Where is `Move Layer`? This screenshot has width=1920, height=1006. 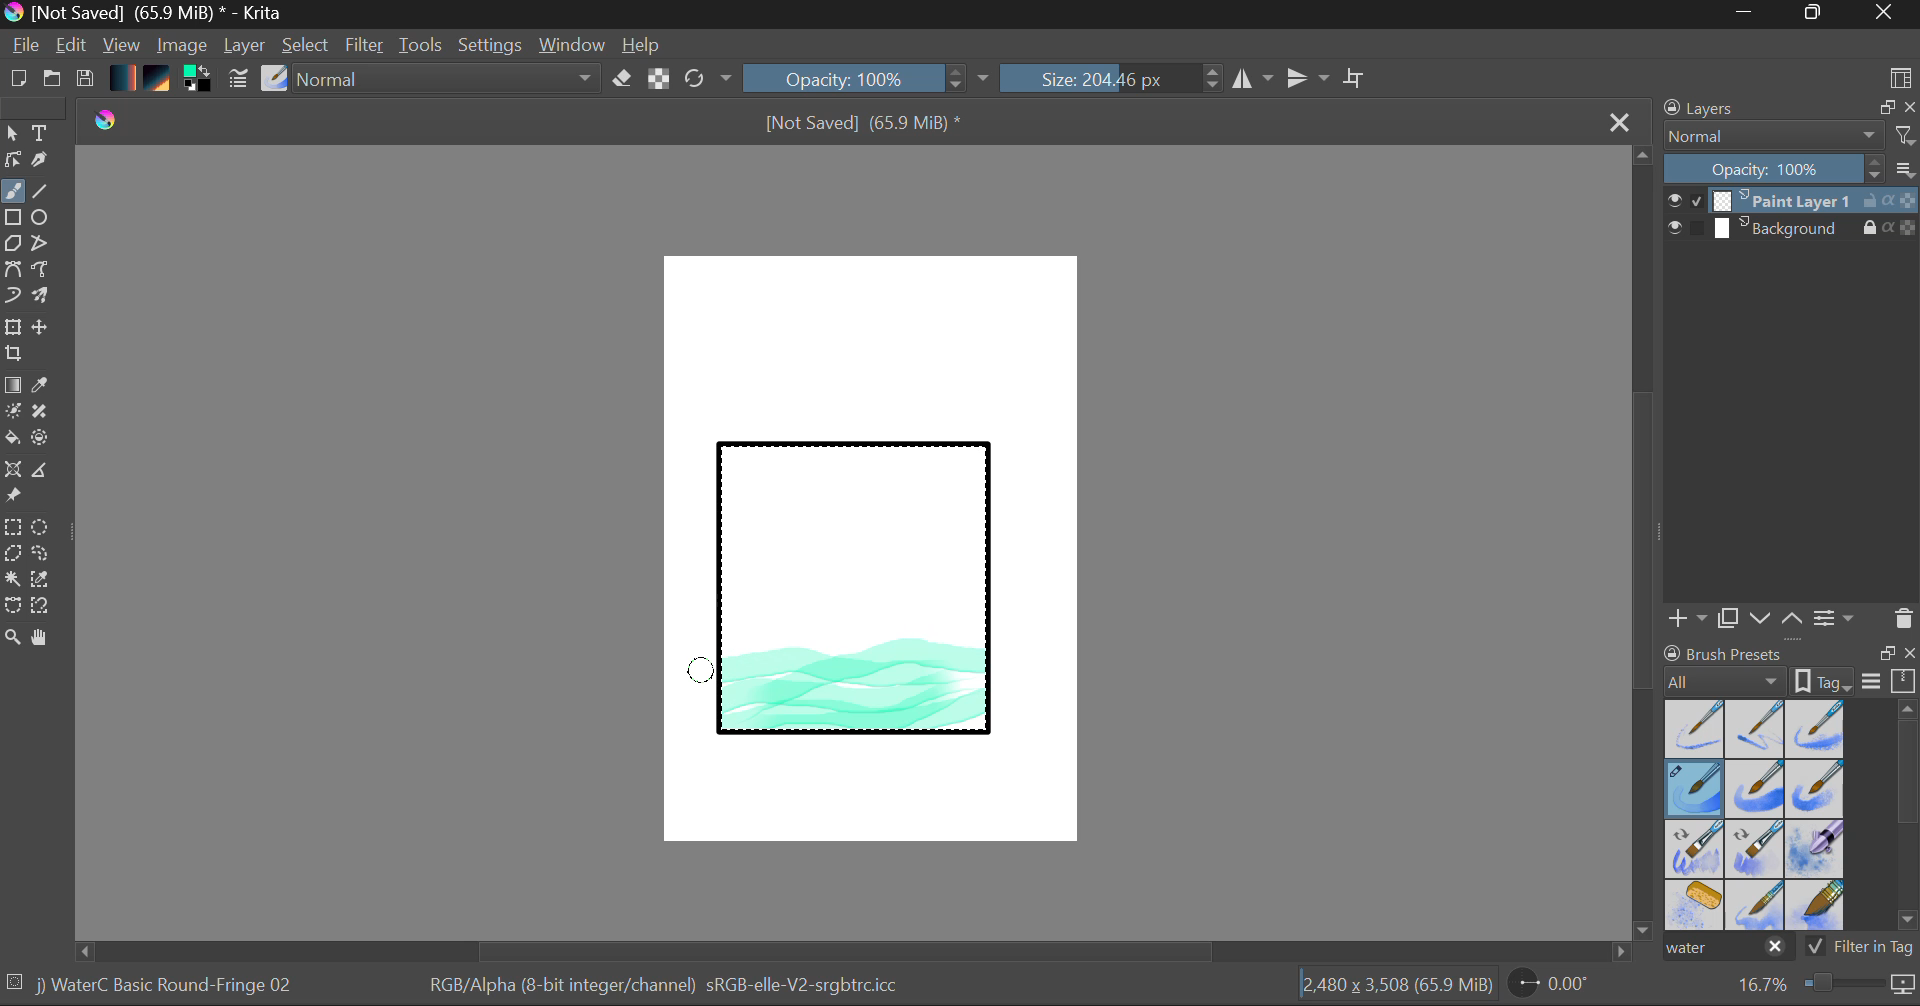
Move Layer is located at coordinates (42, 327).